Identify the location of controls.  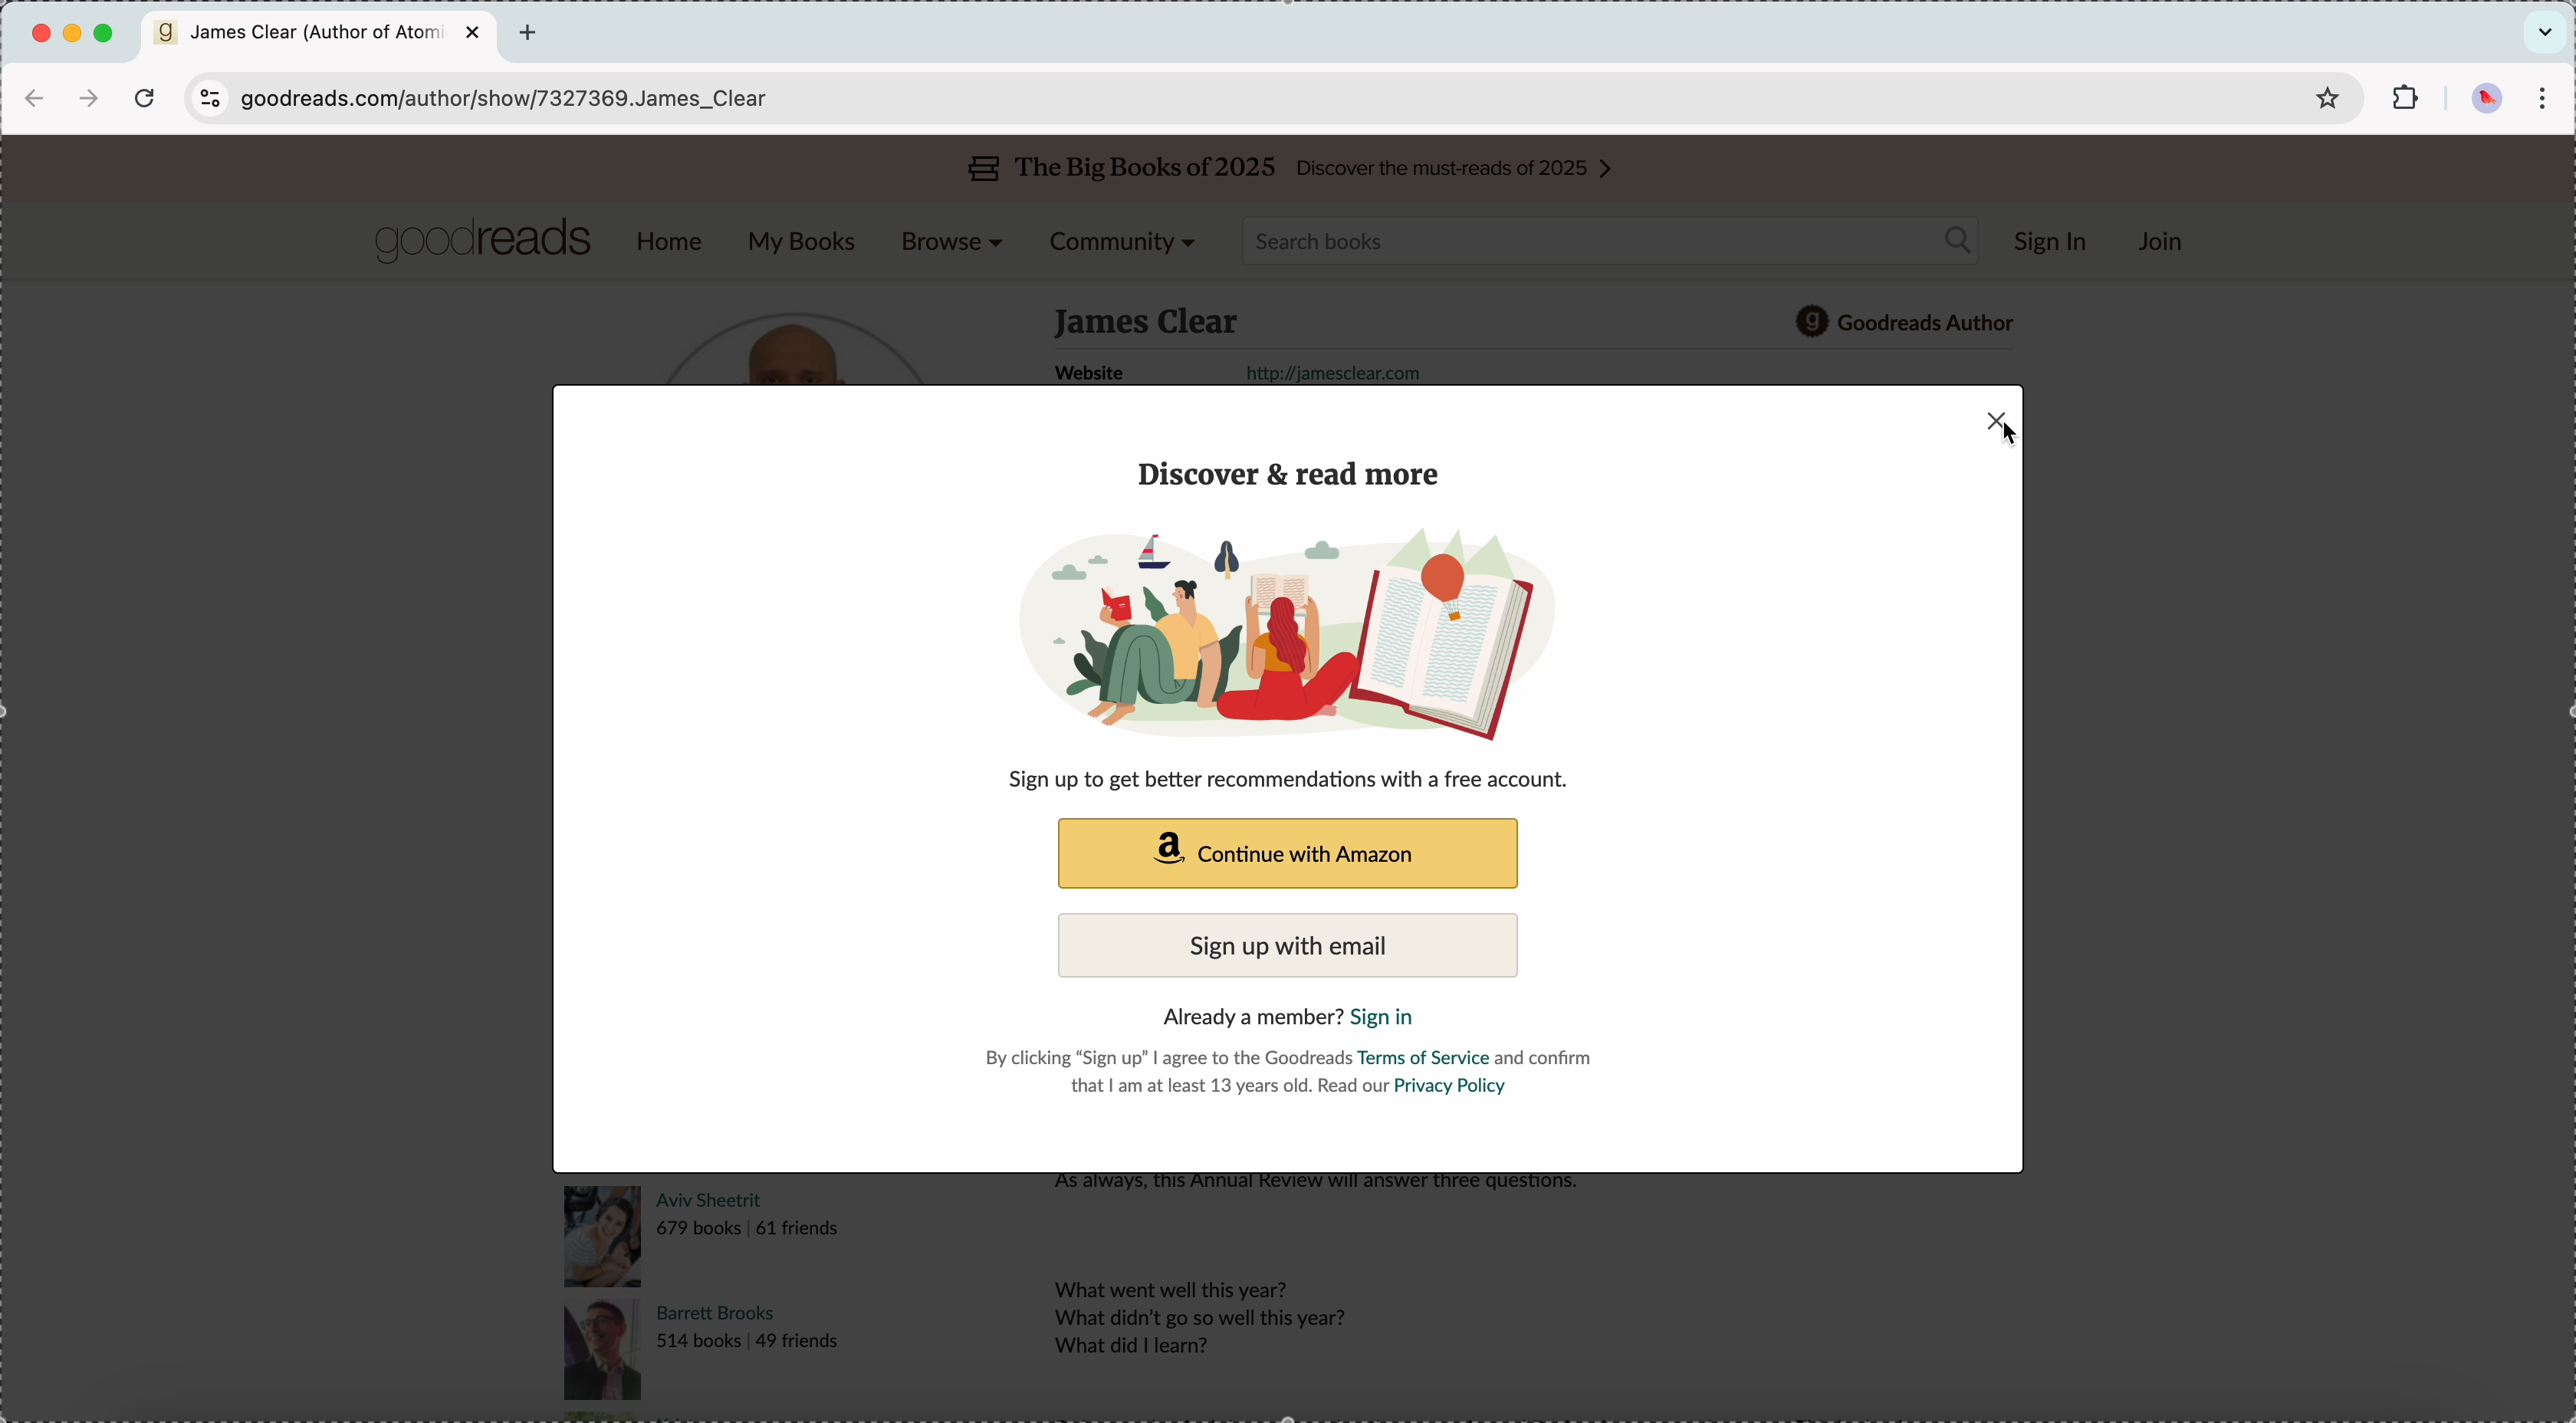
(206, 98).